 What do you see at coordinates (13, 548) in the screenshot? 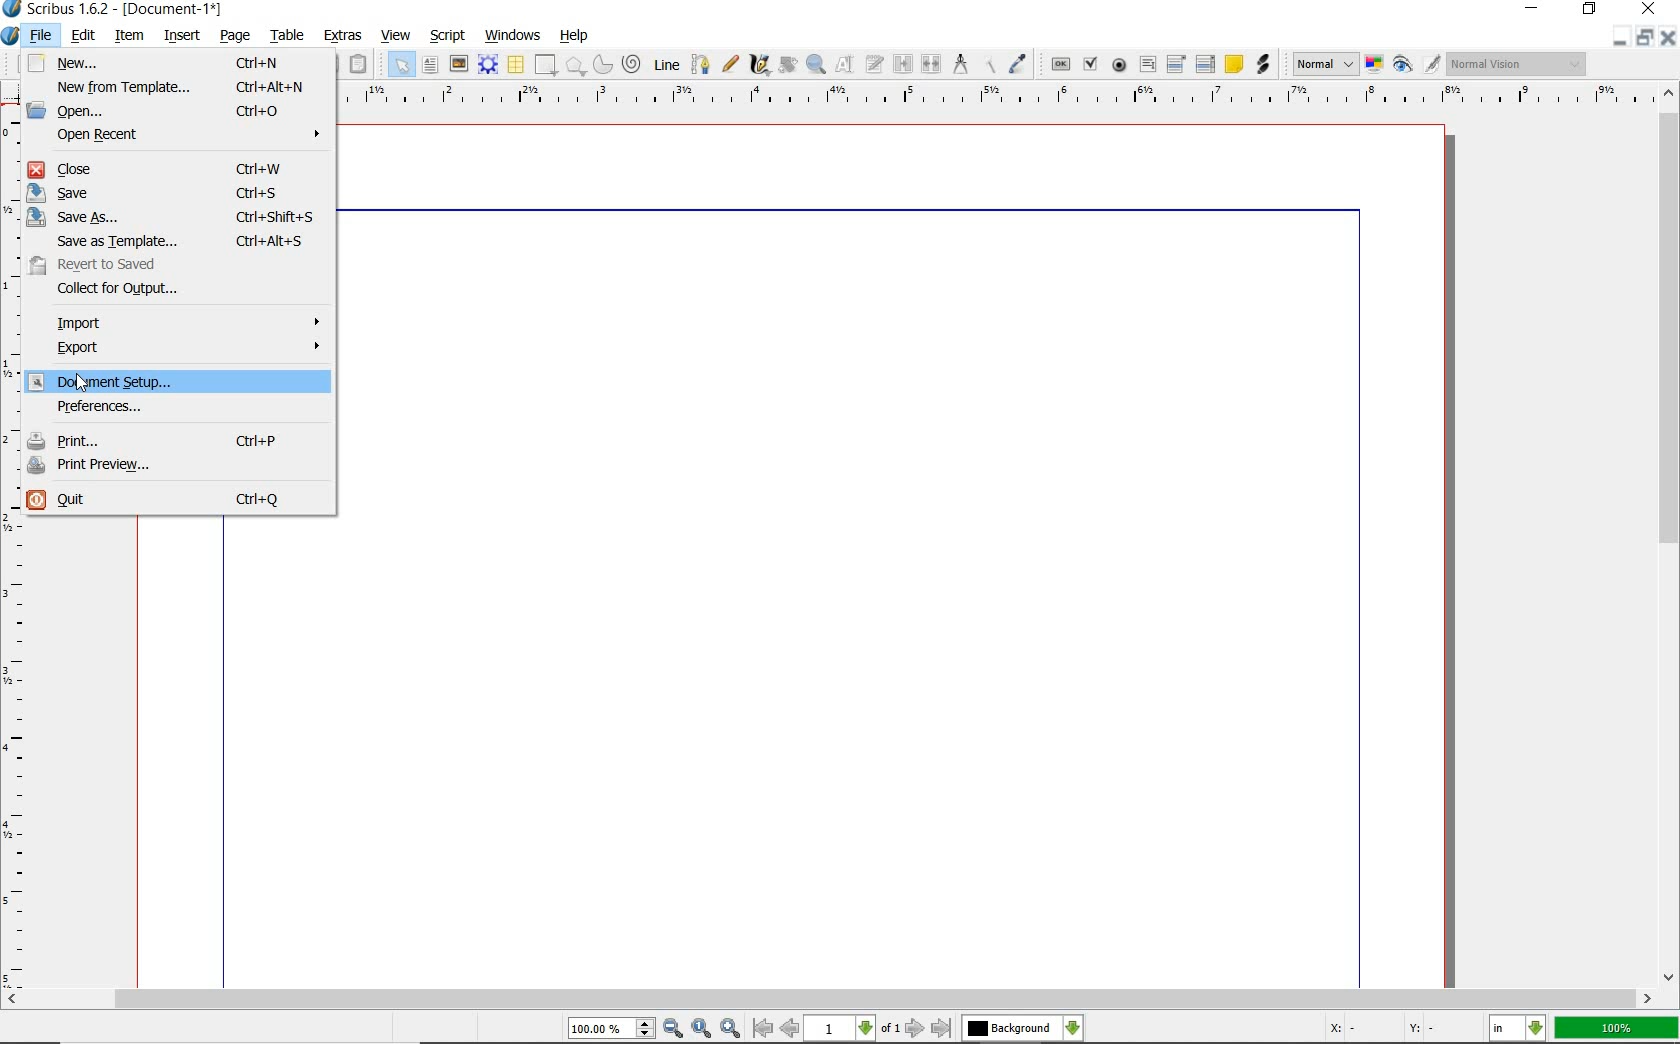
I see `ruler` at bounding box center [13, 548].